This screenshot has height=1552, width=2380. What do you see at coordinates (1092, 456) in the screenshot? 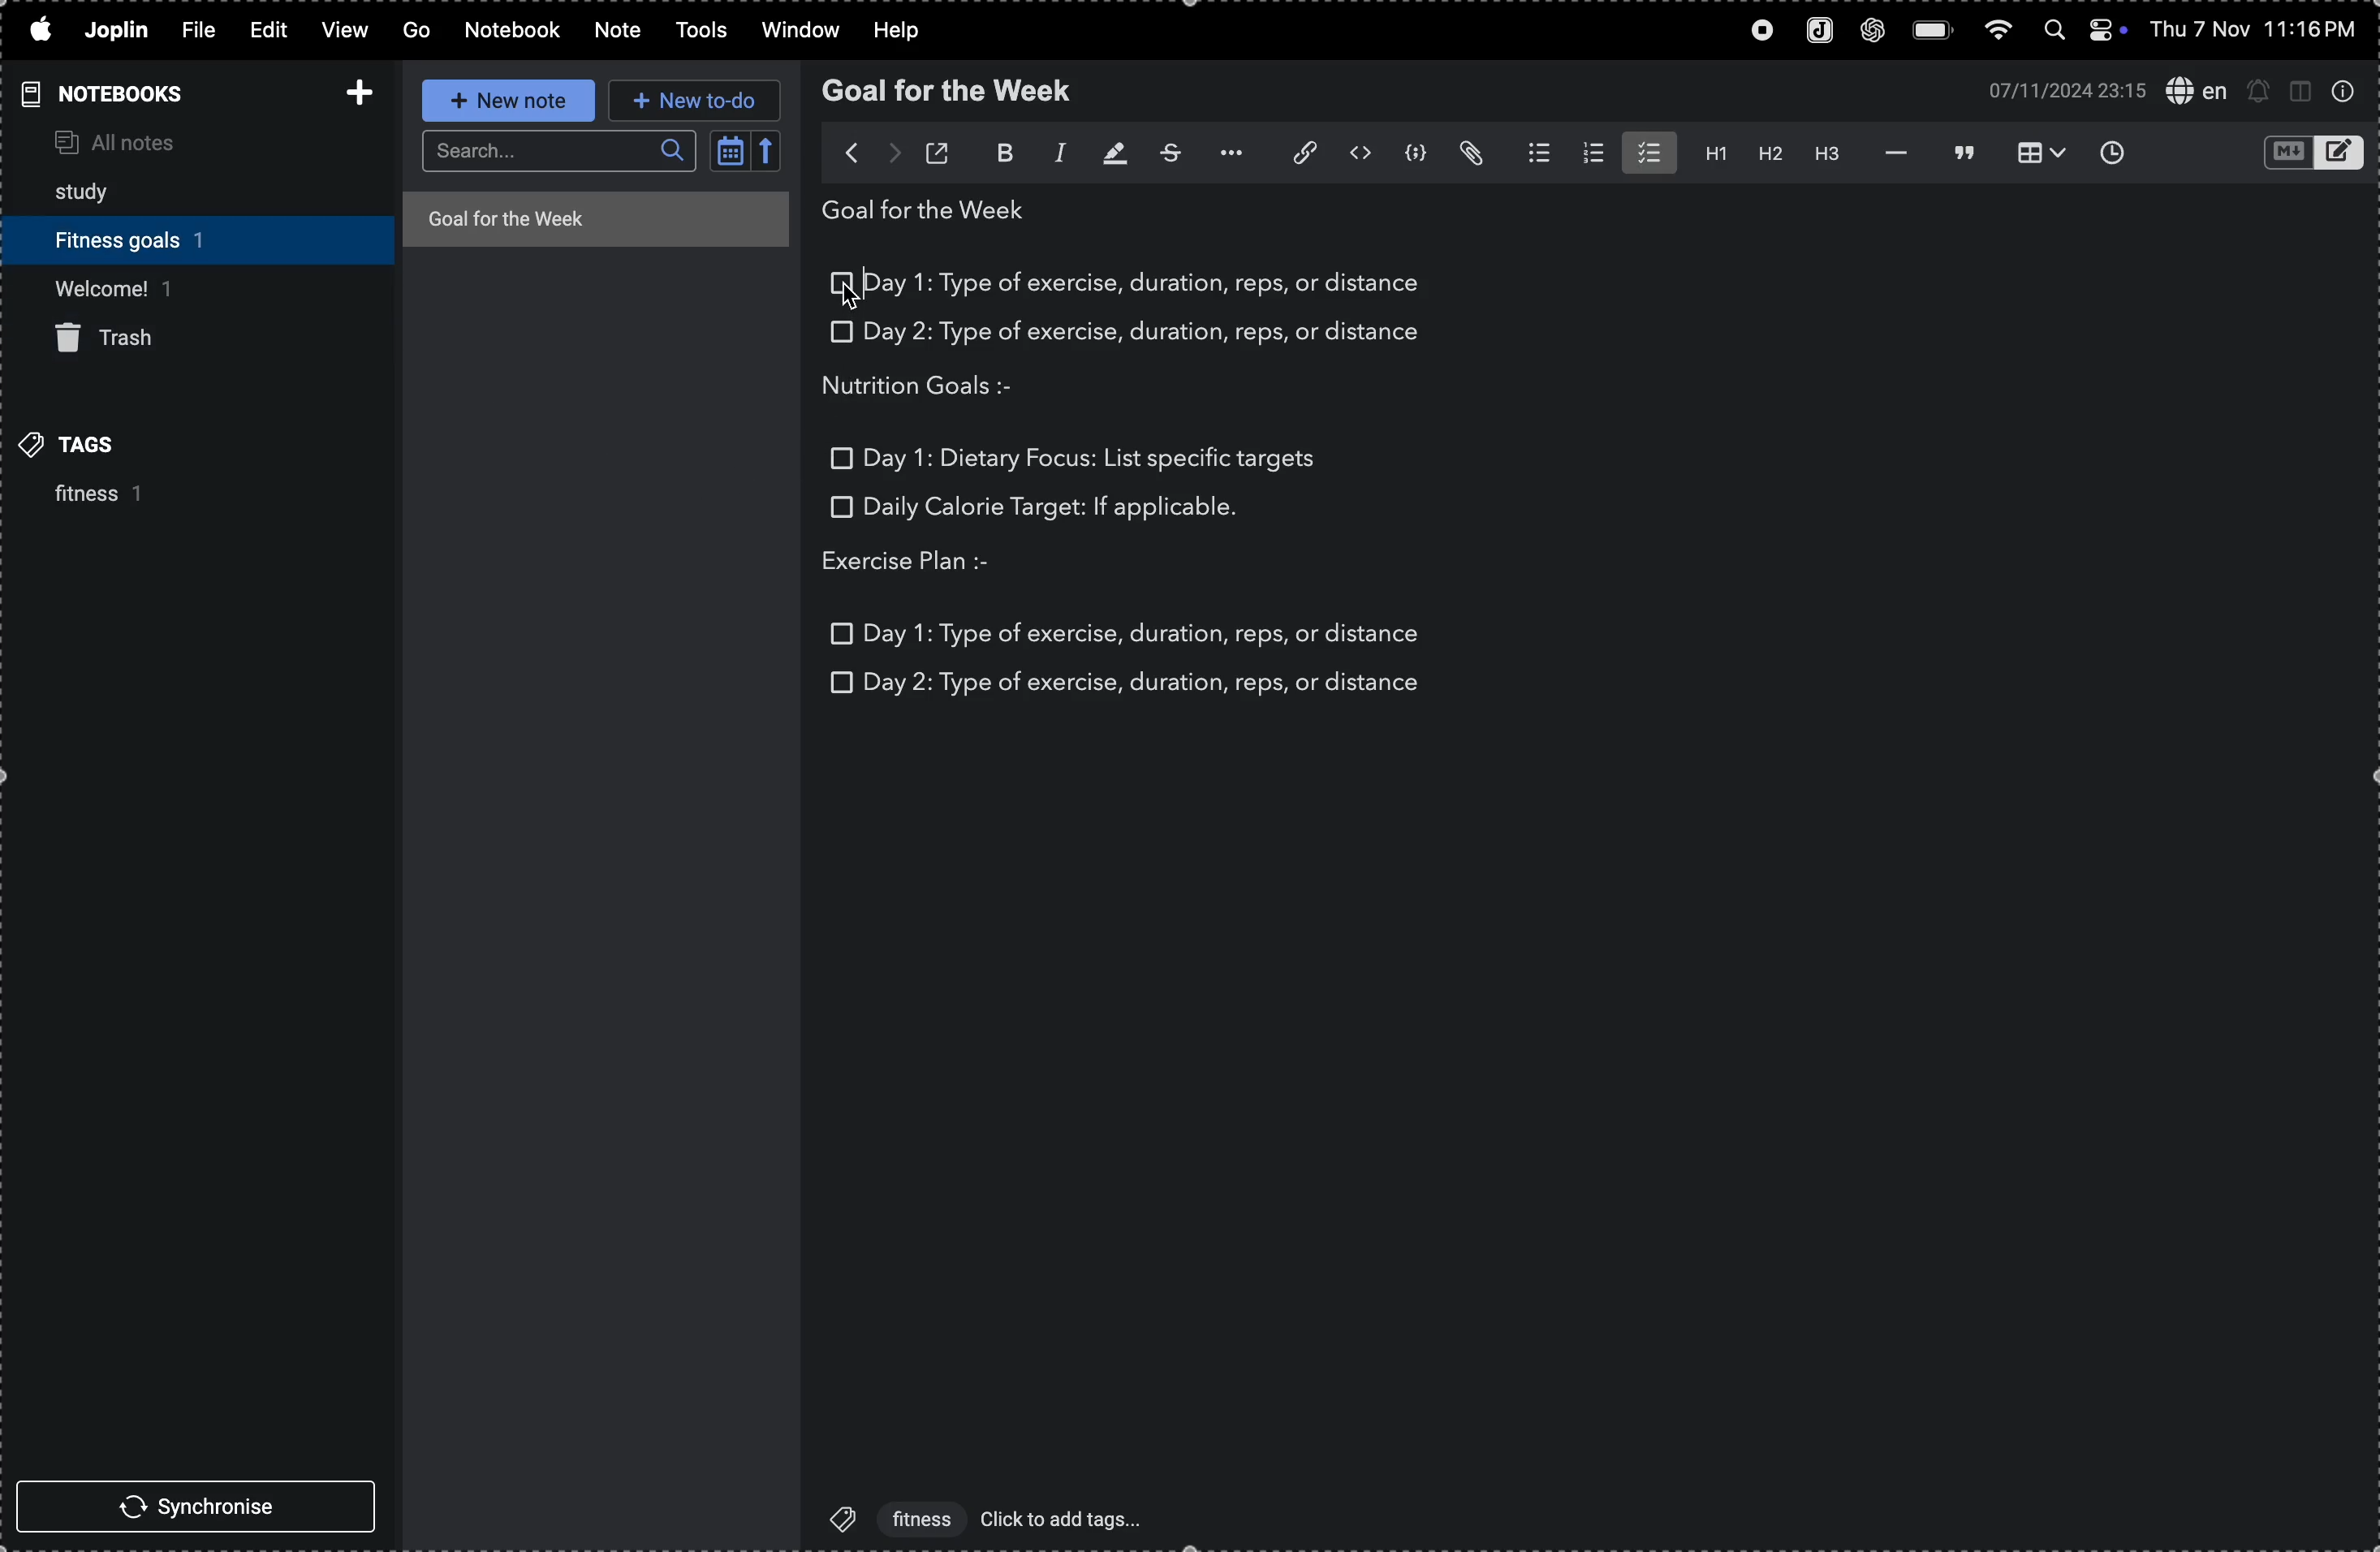
I see `Day 1: dietary focus: list specific targets ` at bounding box center [1092, 456].